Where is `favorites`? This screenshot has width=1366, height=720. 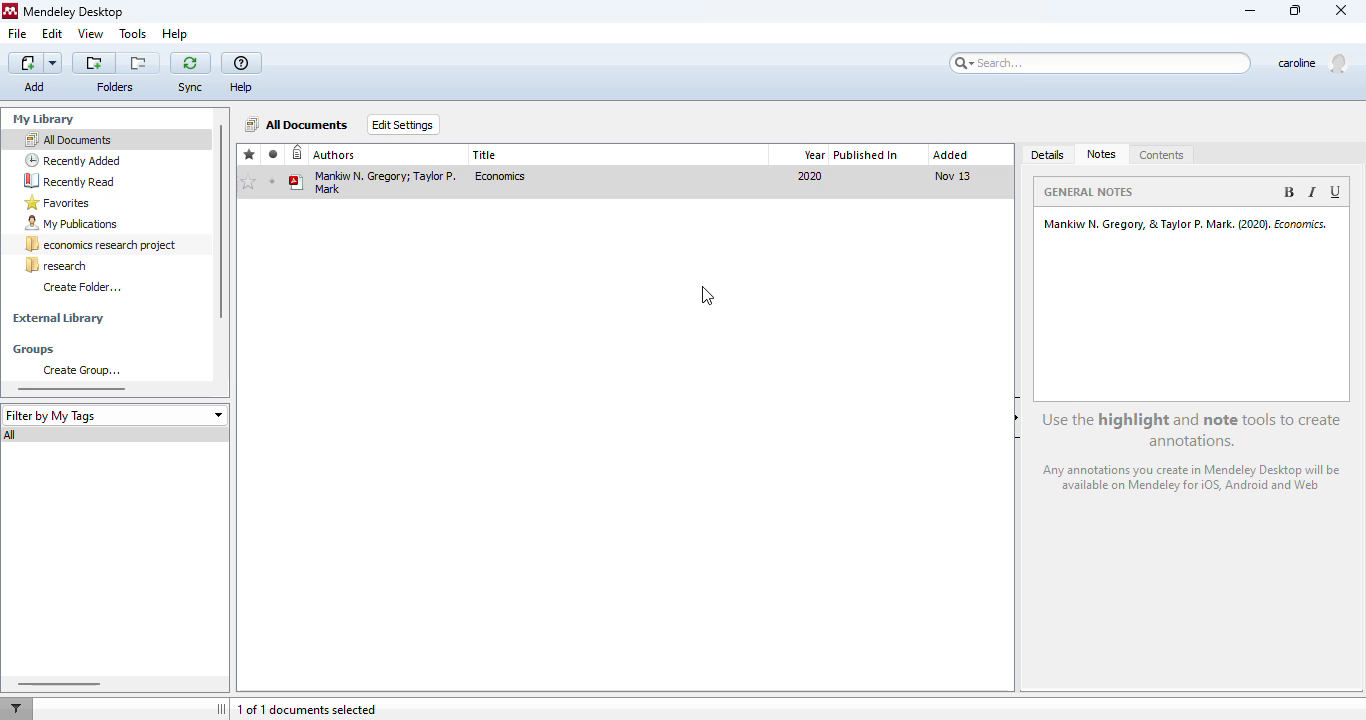
favorites is located at coordinates (250, 155).